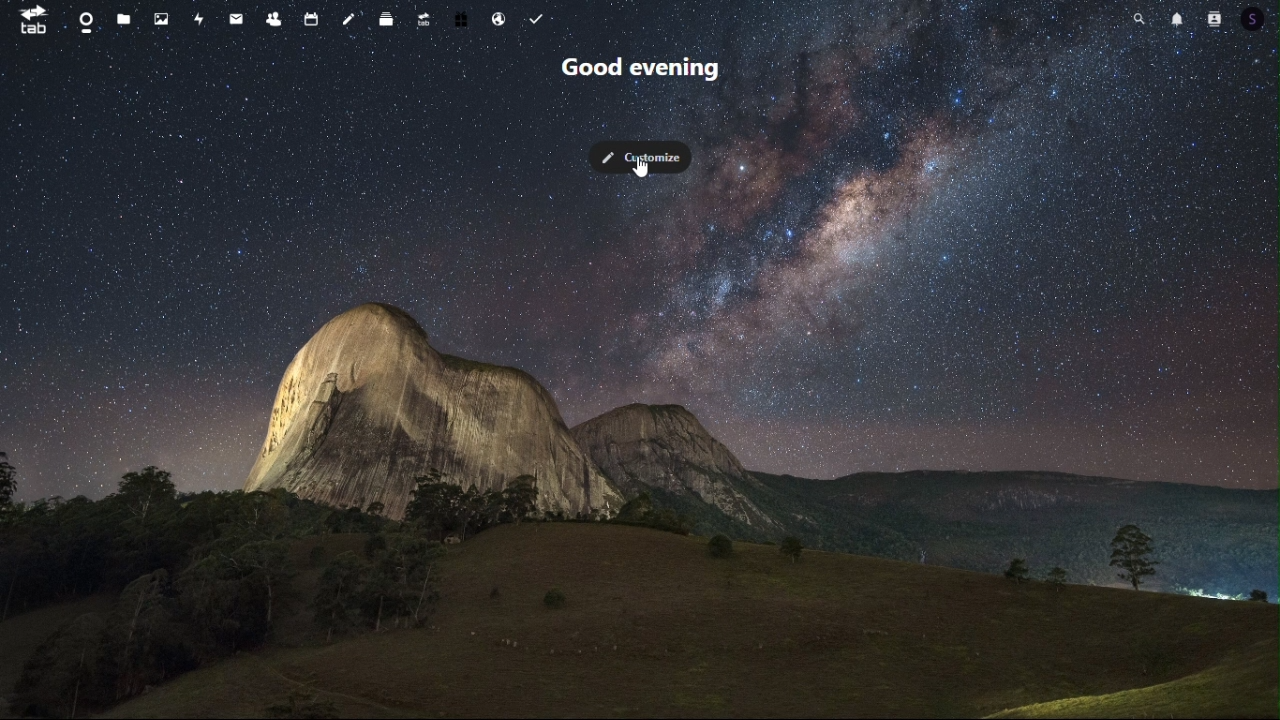 The height and width of the screenshot is (720, 1280). I want to click on calendar, so click(313, 17).